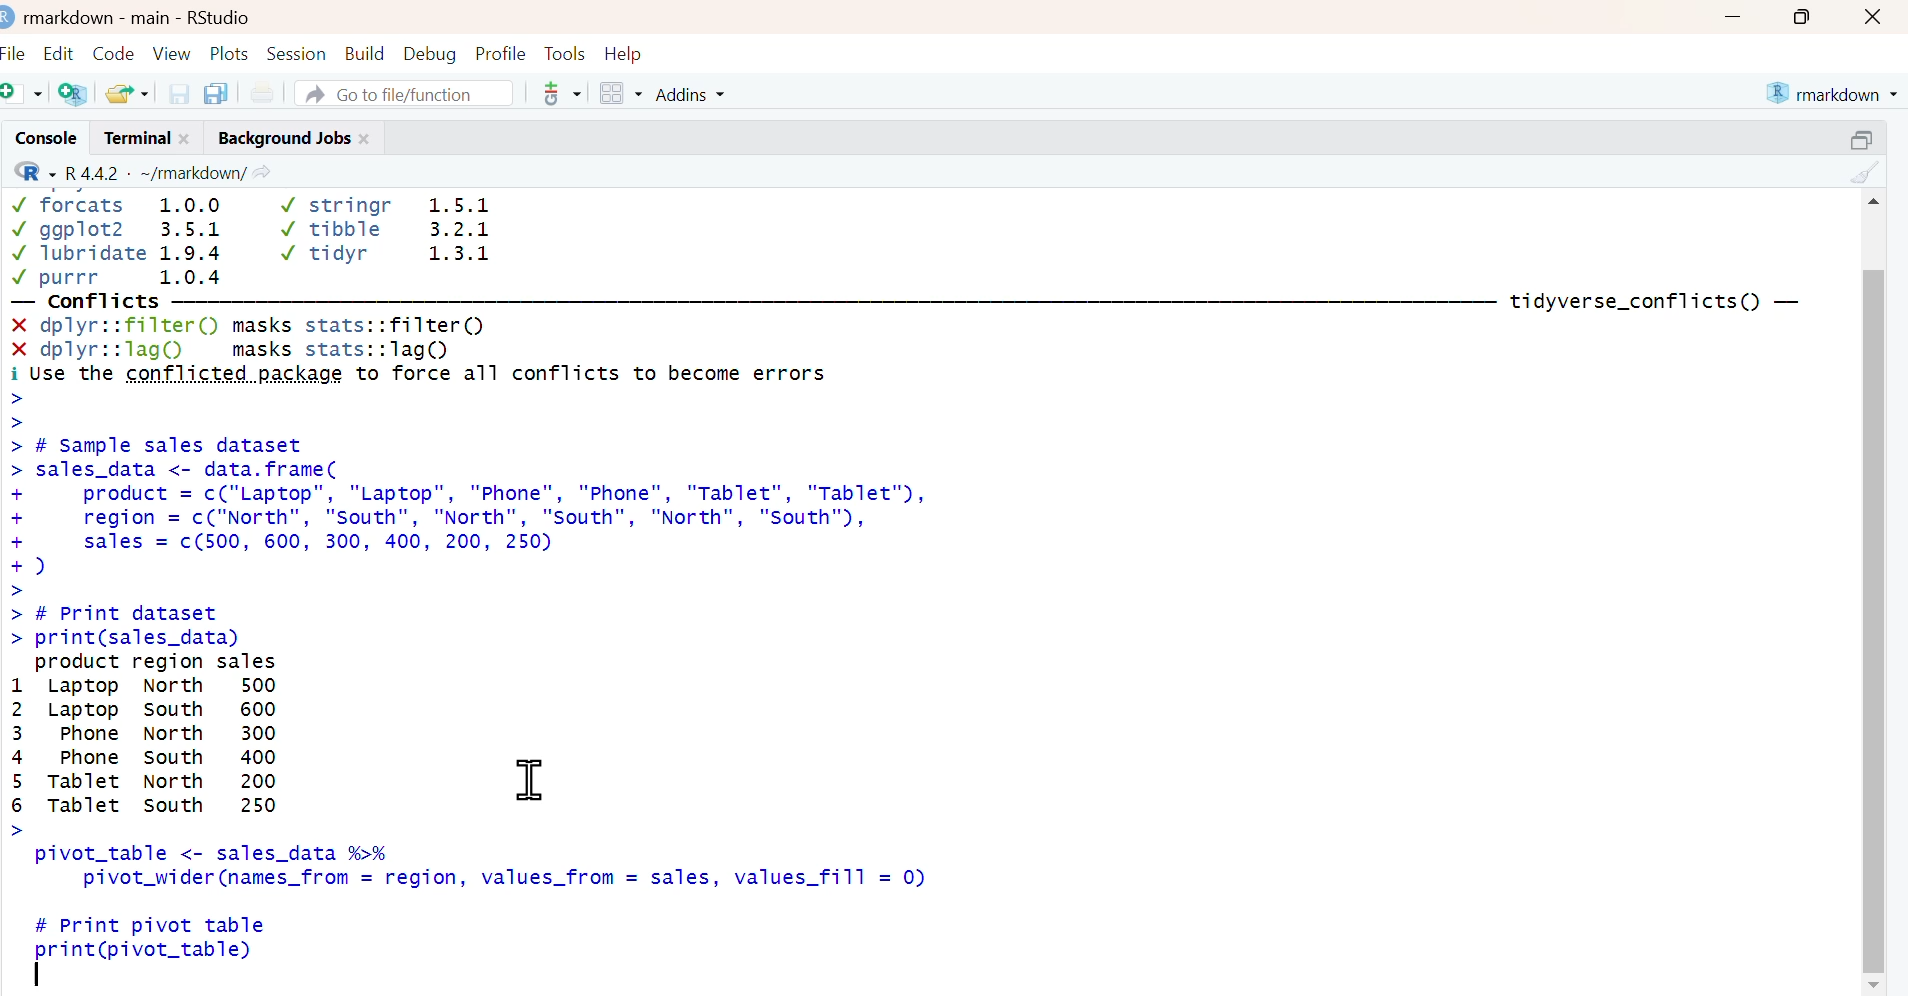  Describe the element at coordinates (60, 49) in the screenshot. I see `Edit` at that location.